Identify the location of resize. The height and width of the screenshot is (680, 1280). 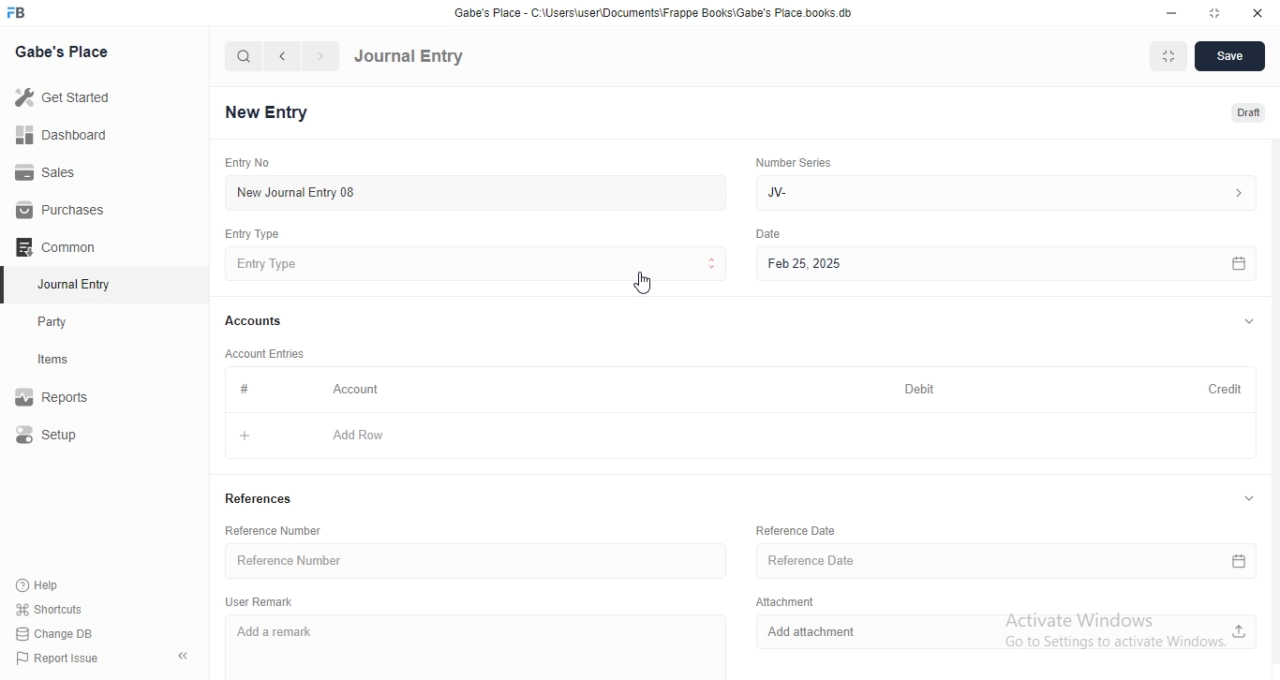
(1211, 12).